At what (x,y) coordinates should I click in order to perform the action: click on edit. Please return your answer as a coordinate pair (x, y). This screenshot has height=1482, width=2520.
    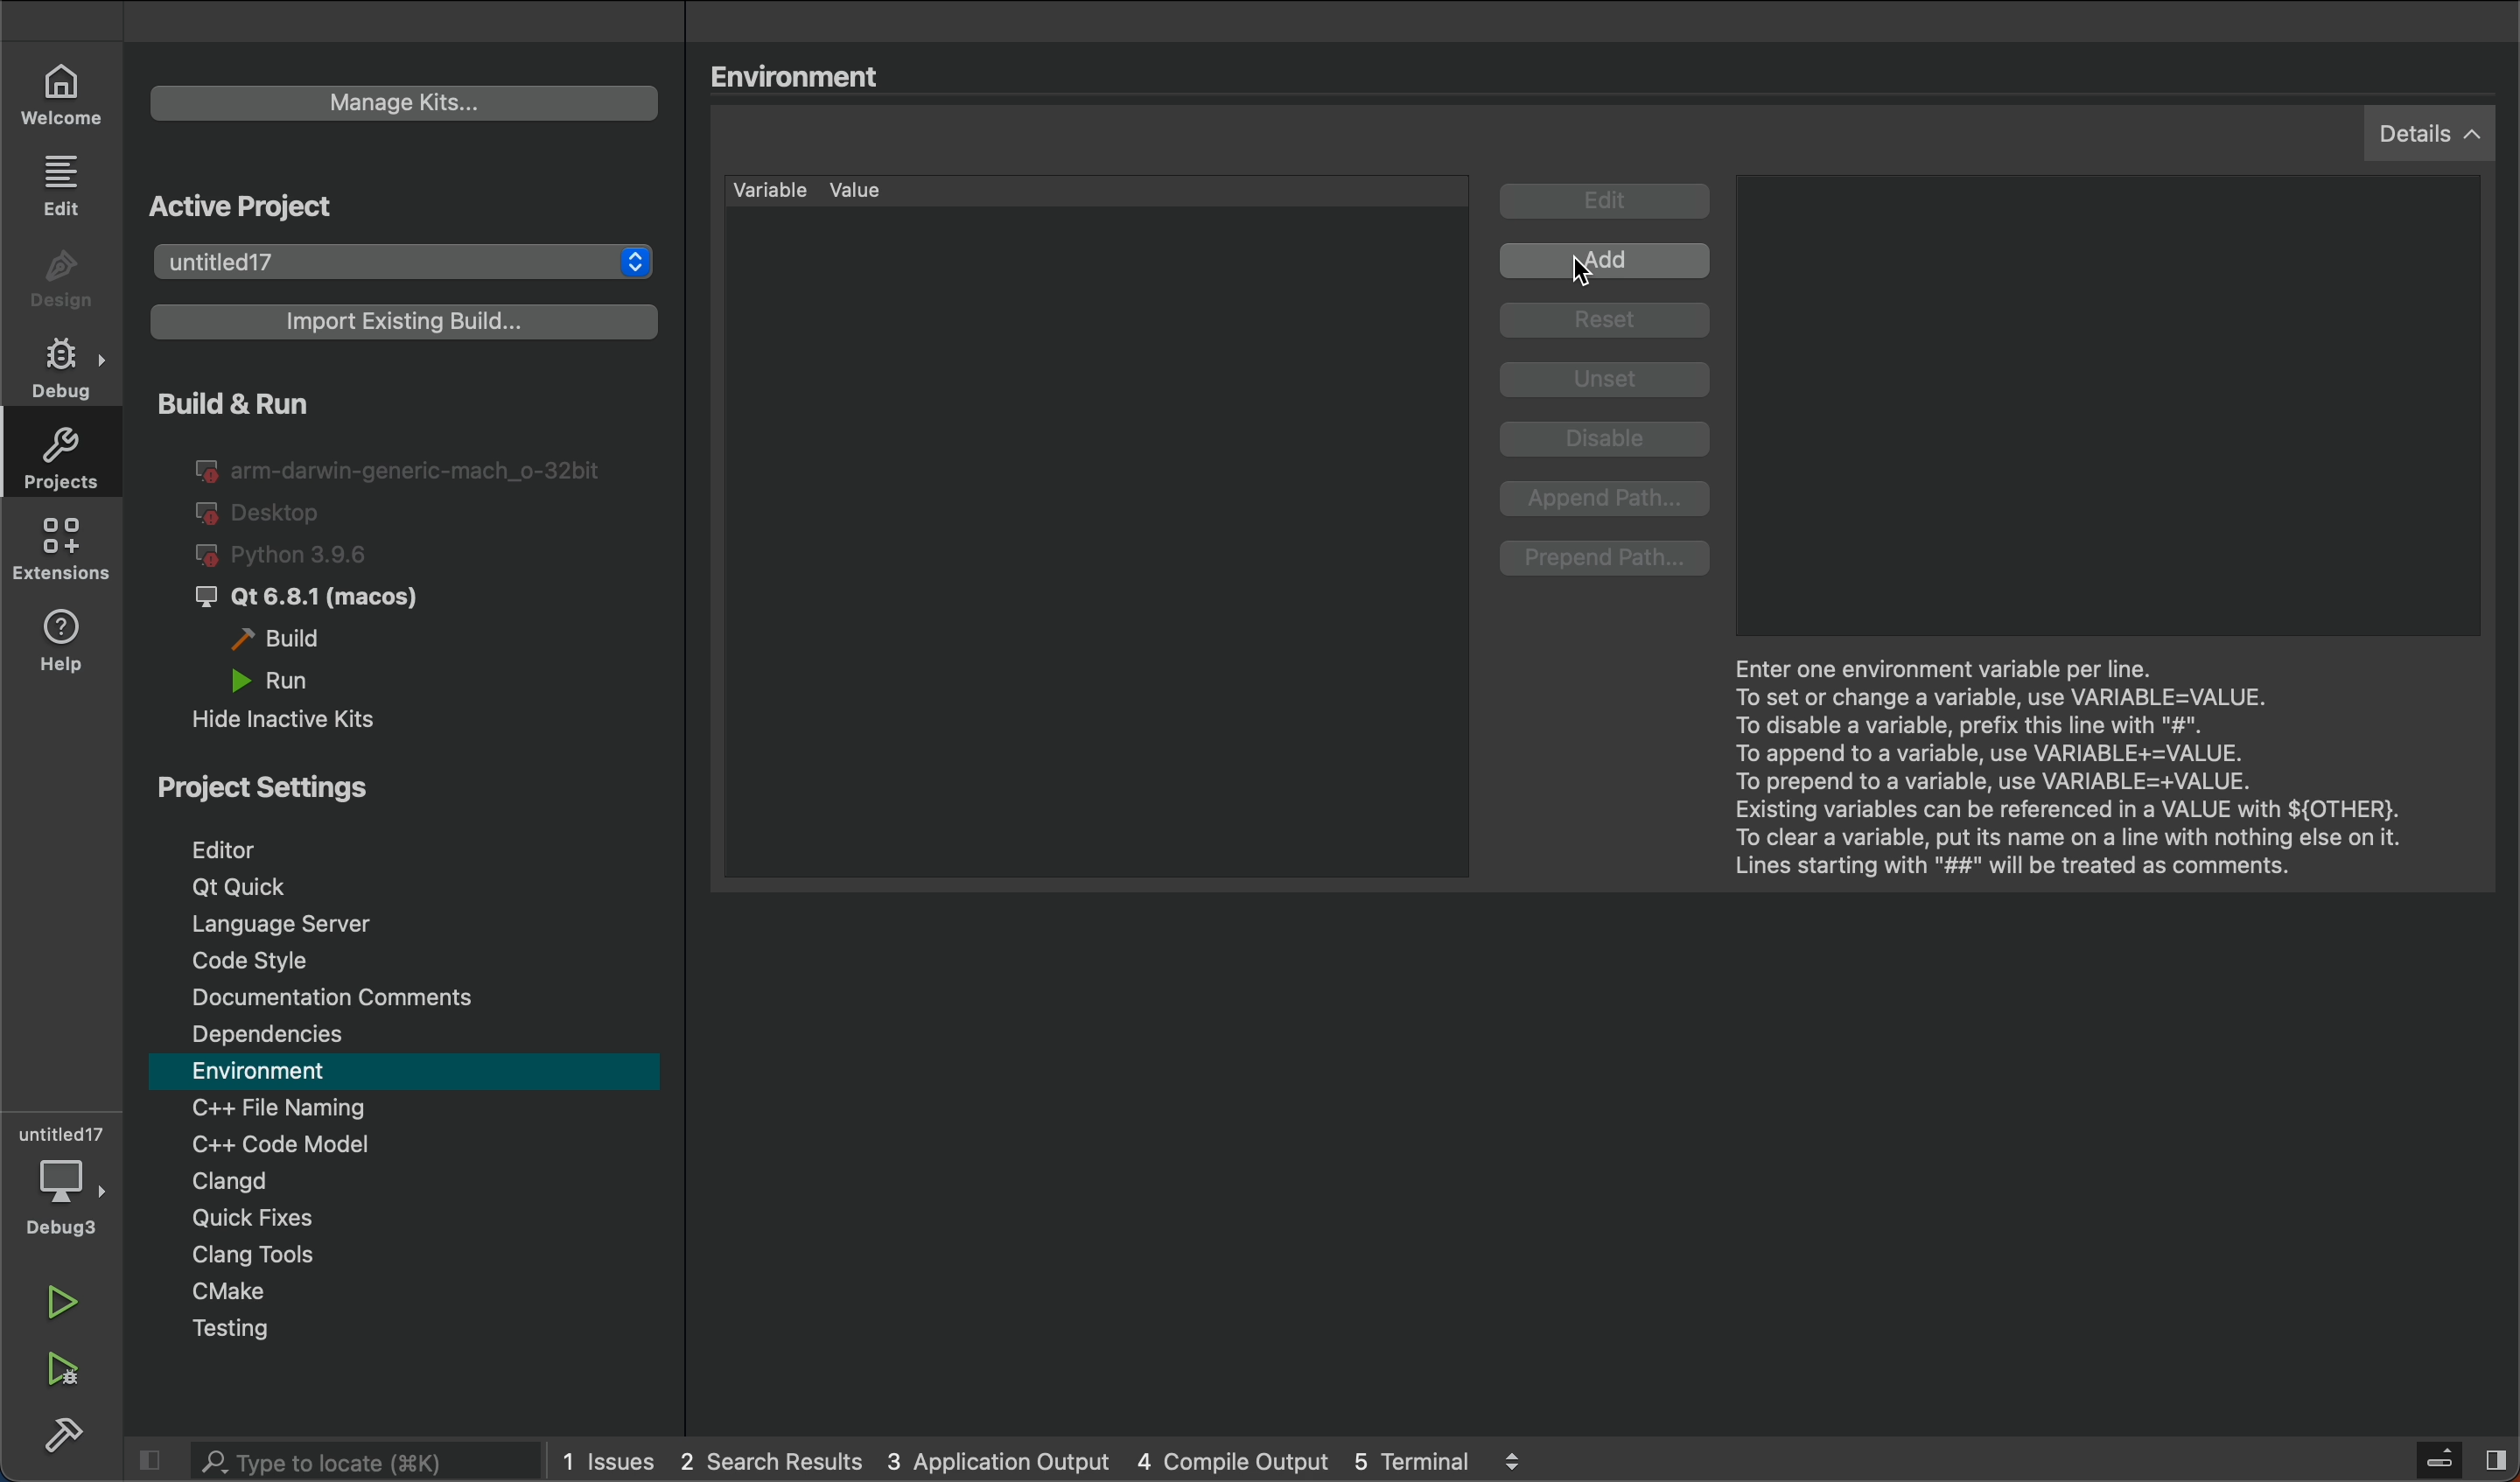
    Looking at the image, I should click on (68, 183).